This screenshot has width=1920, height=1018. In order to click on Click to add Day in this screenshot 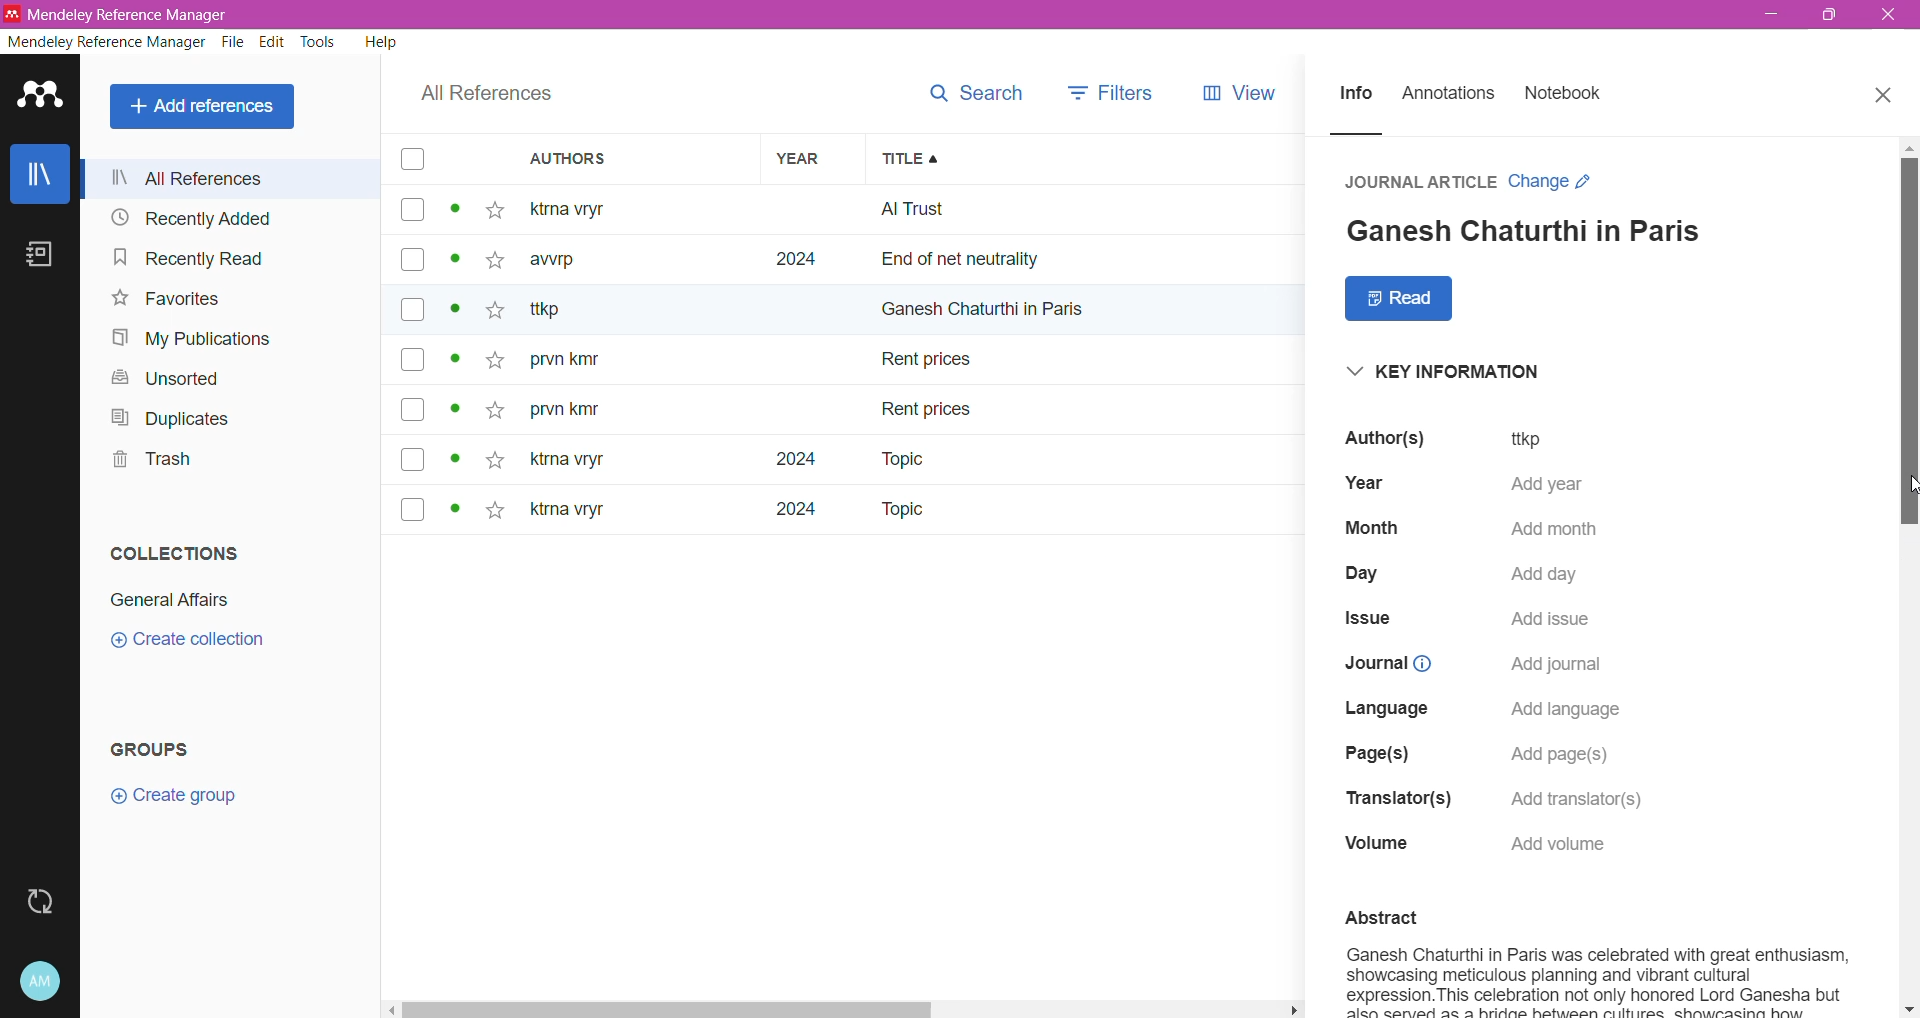, I will do `click(1554, 577)`.